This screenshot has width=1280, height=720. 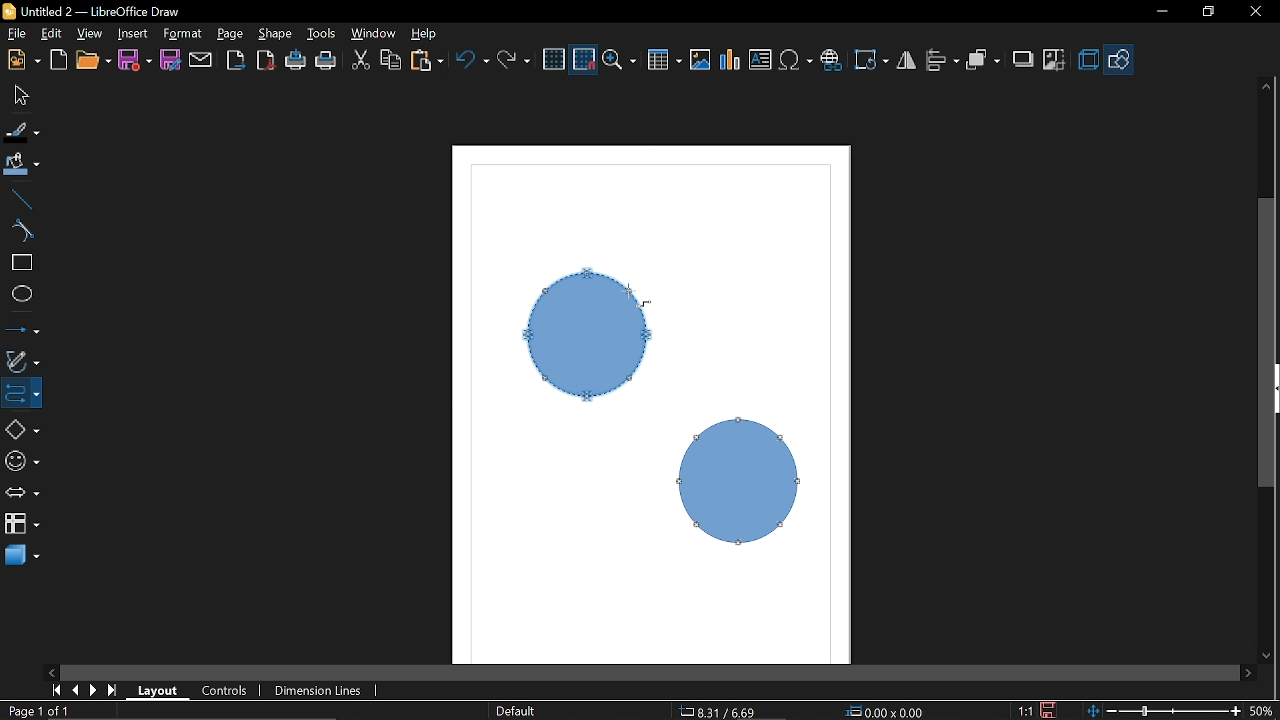 I want to click on Insert hyperlink, so click(x=833, y=61).